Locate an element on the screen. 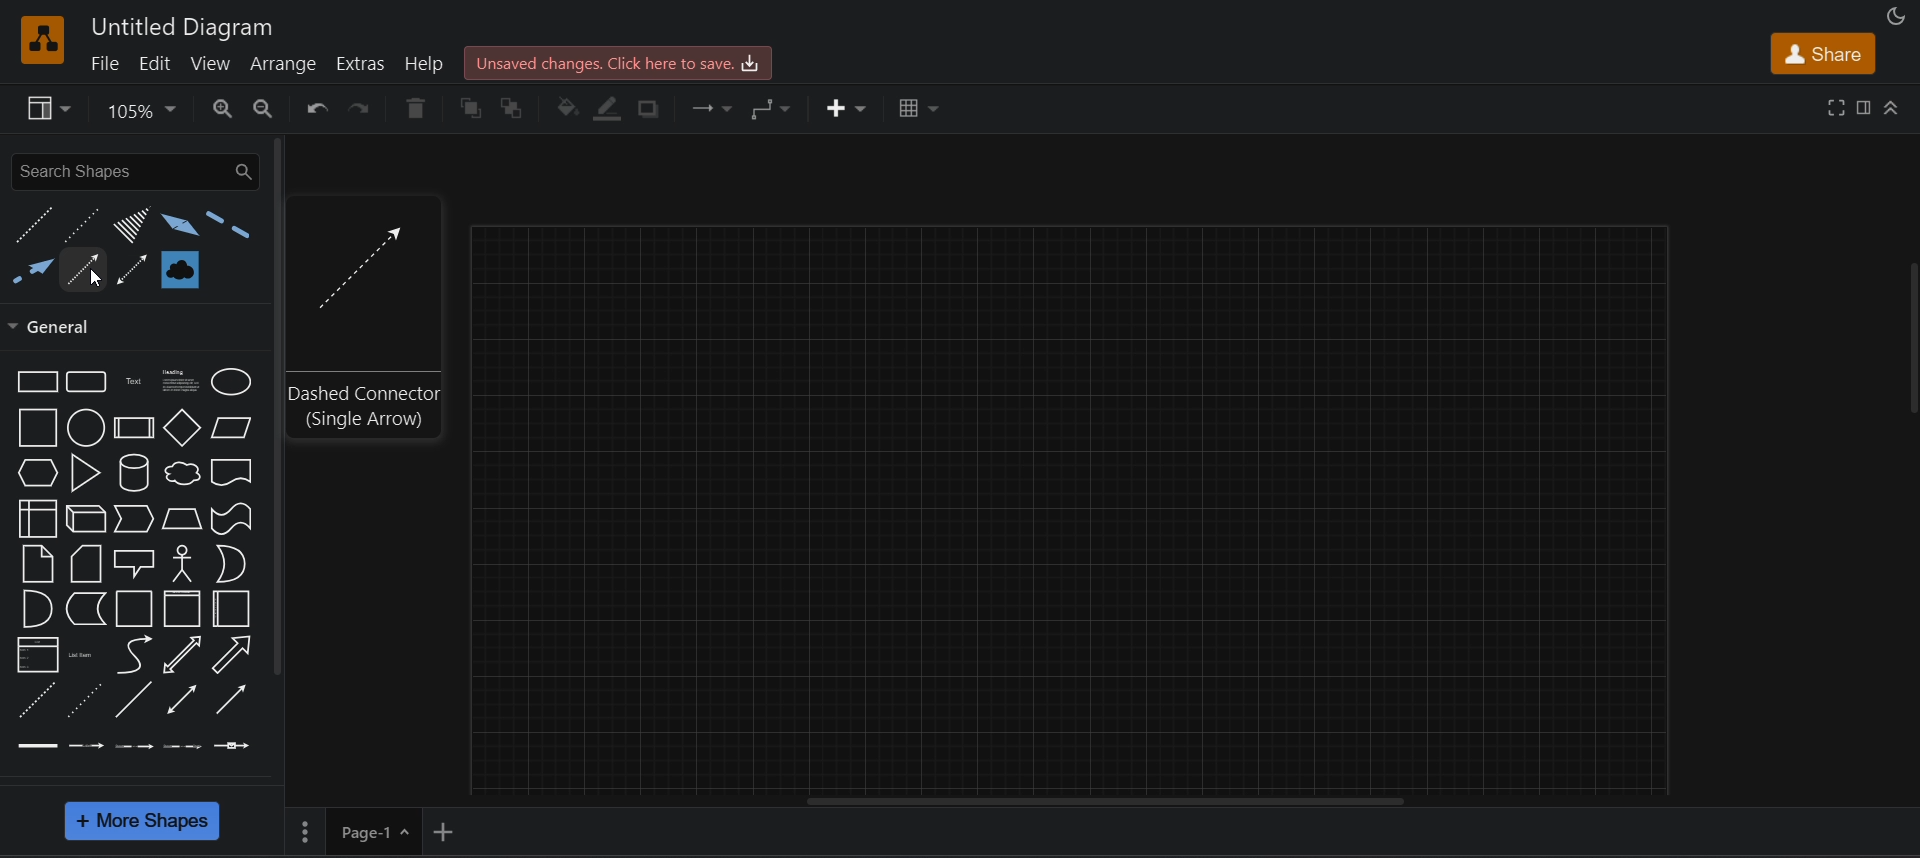 The height and width of the screenshot is (858, 1920). fullscreen is located at coordinates (1836, 108).